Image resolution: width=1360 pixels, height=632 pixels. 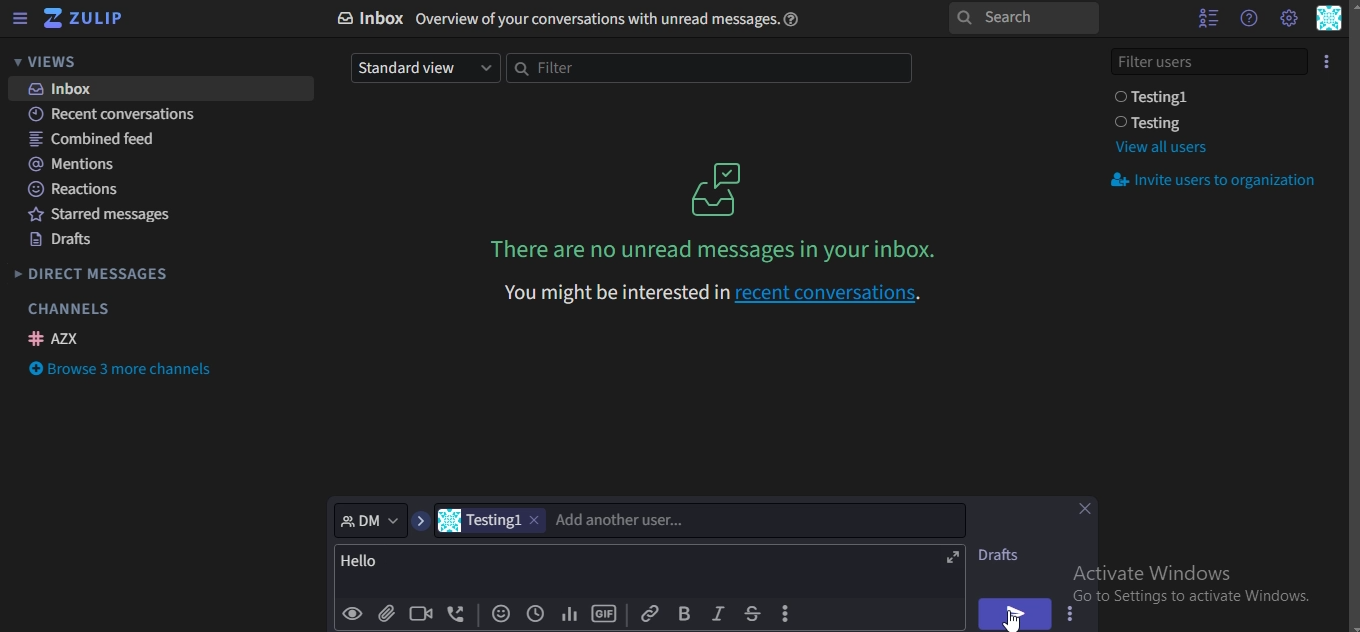 I want to click on recent conversations., so click(x=704, y=293).